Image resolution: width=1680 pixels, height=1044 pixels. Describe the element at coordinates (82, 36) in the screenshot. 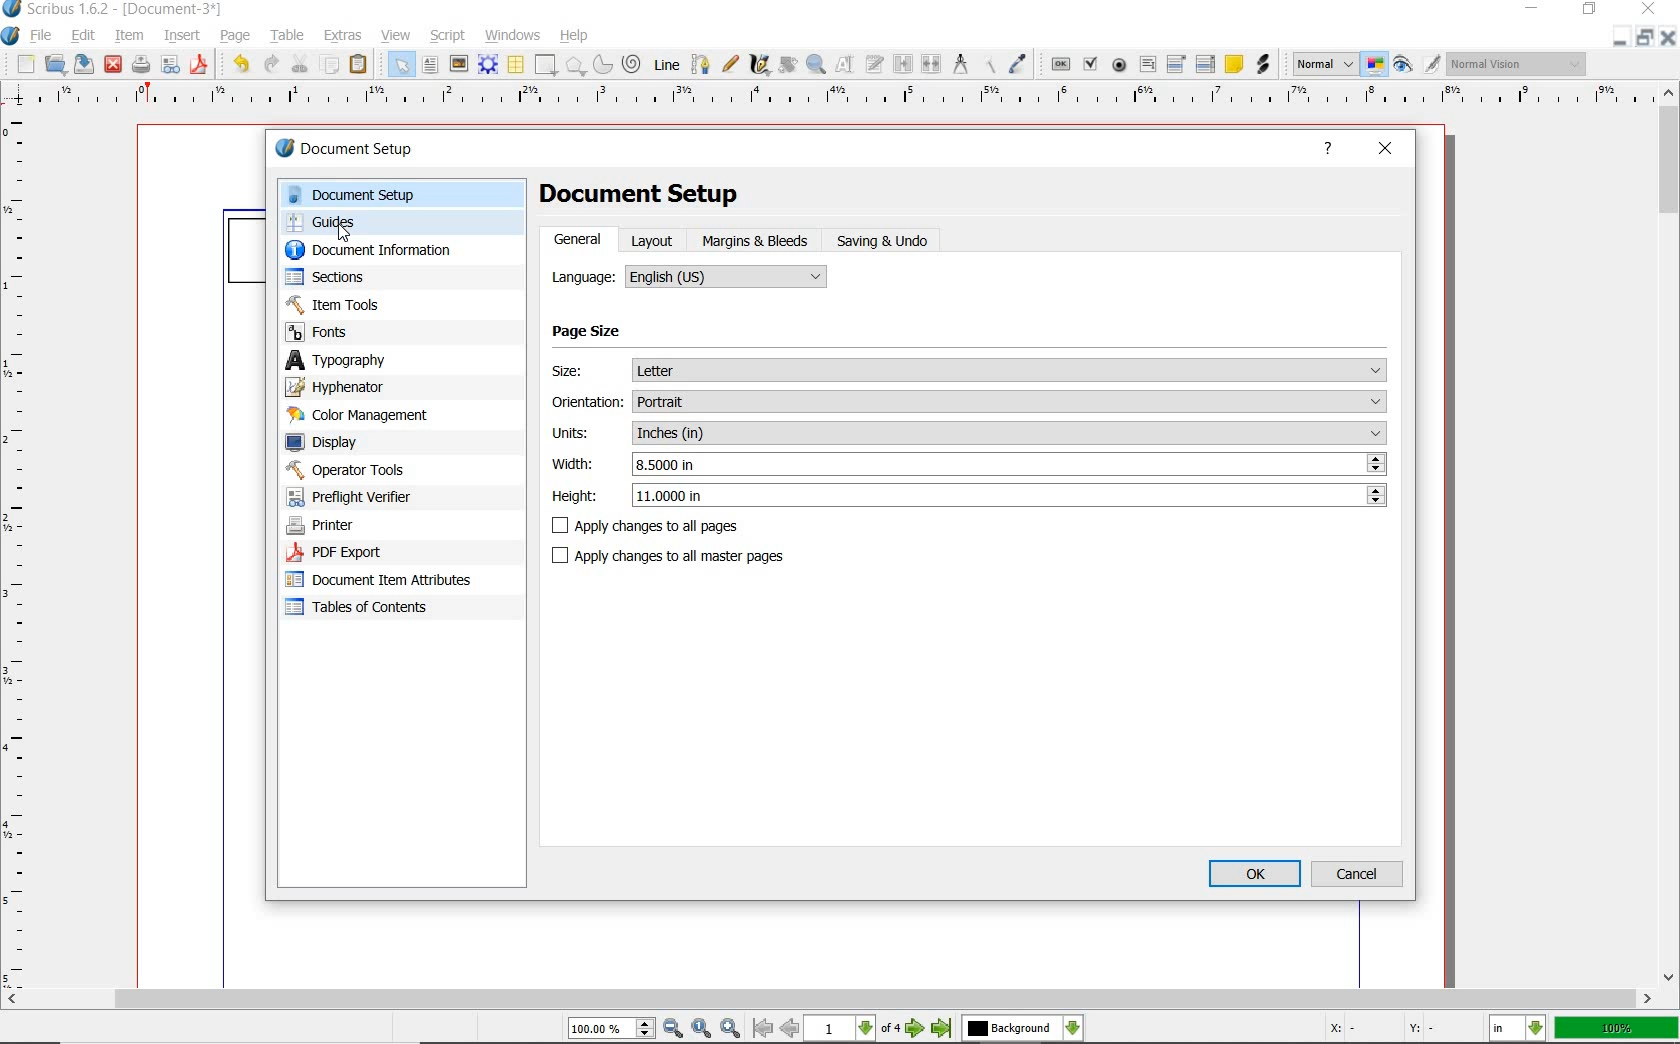

I see `edit` at that location.